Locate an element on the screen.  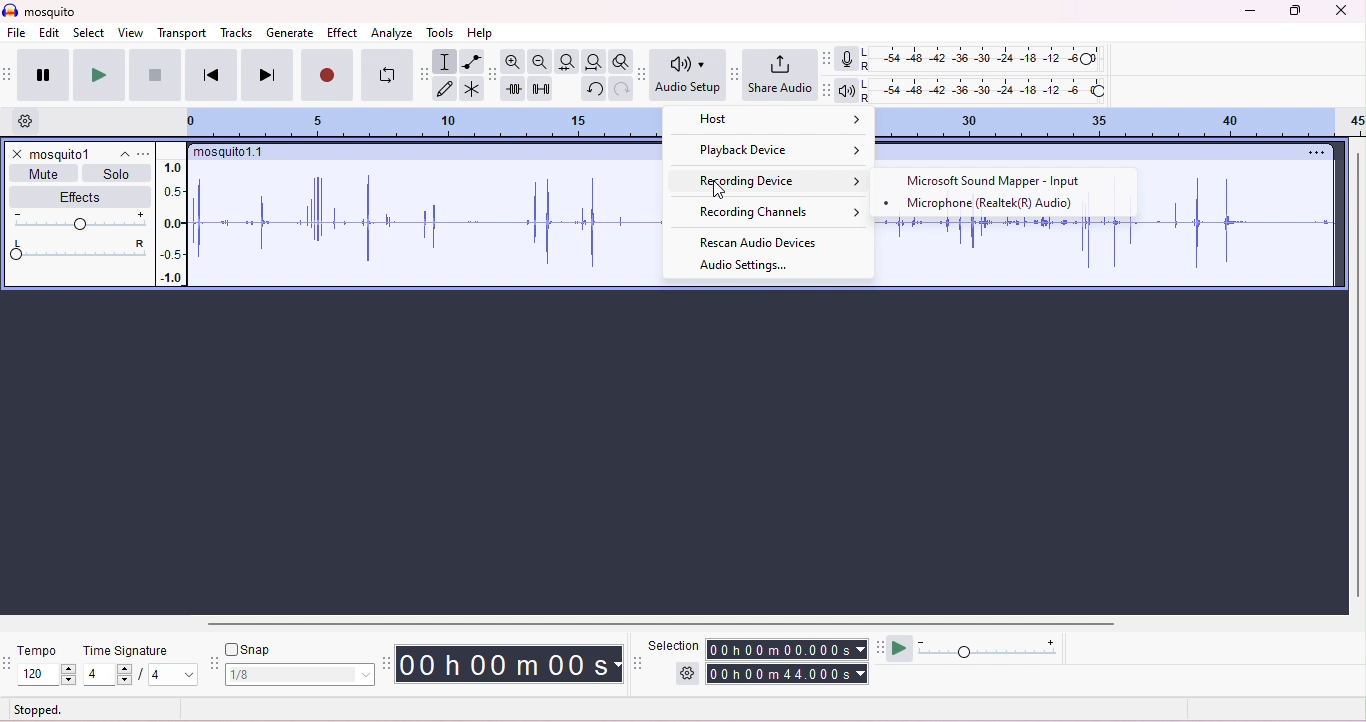
effects is located at coordinates (82, 196).